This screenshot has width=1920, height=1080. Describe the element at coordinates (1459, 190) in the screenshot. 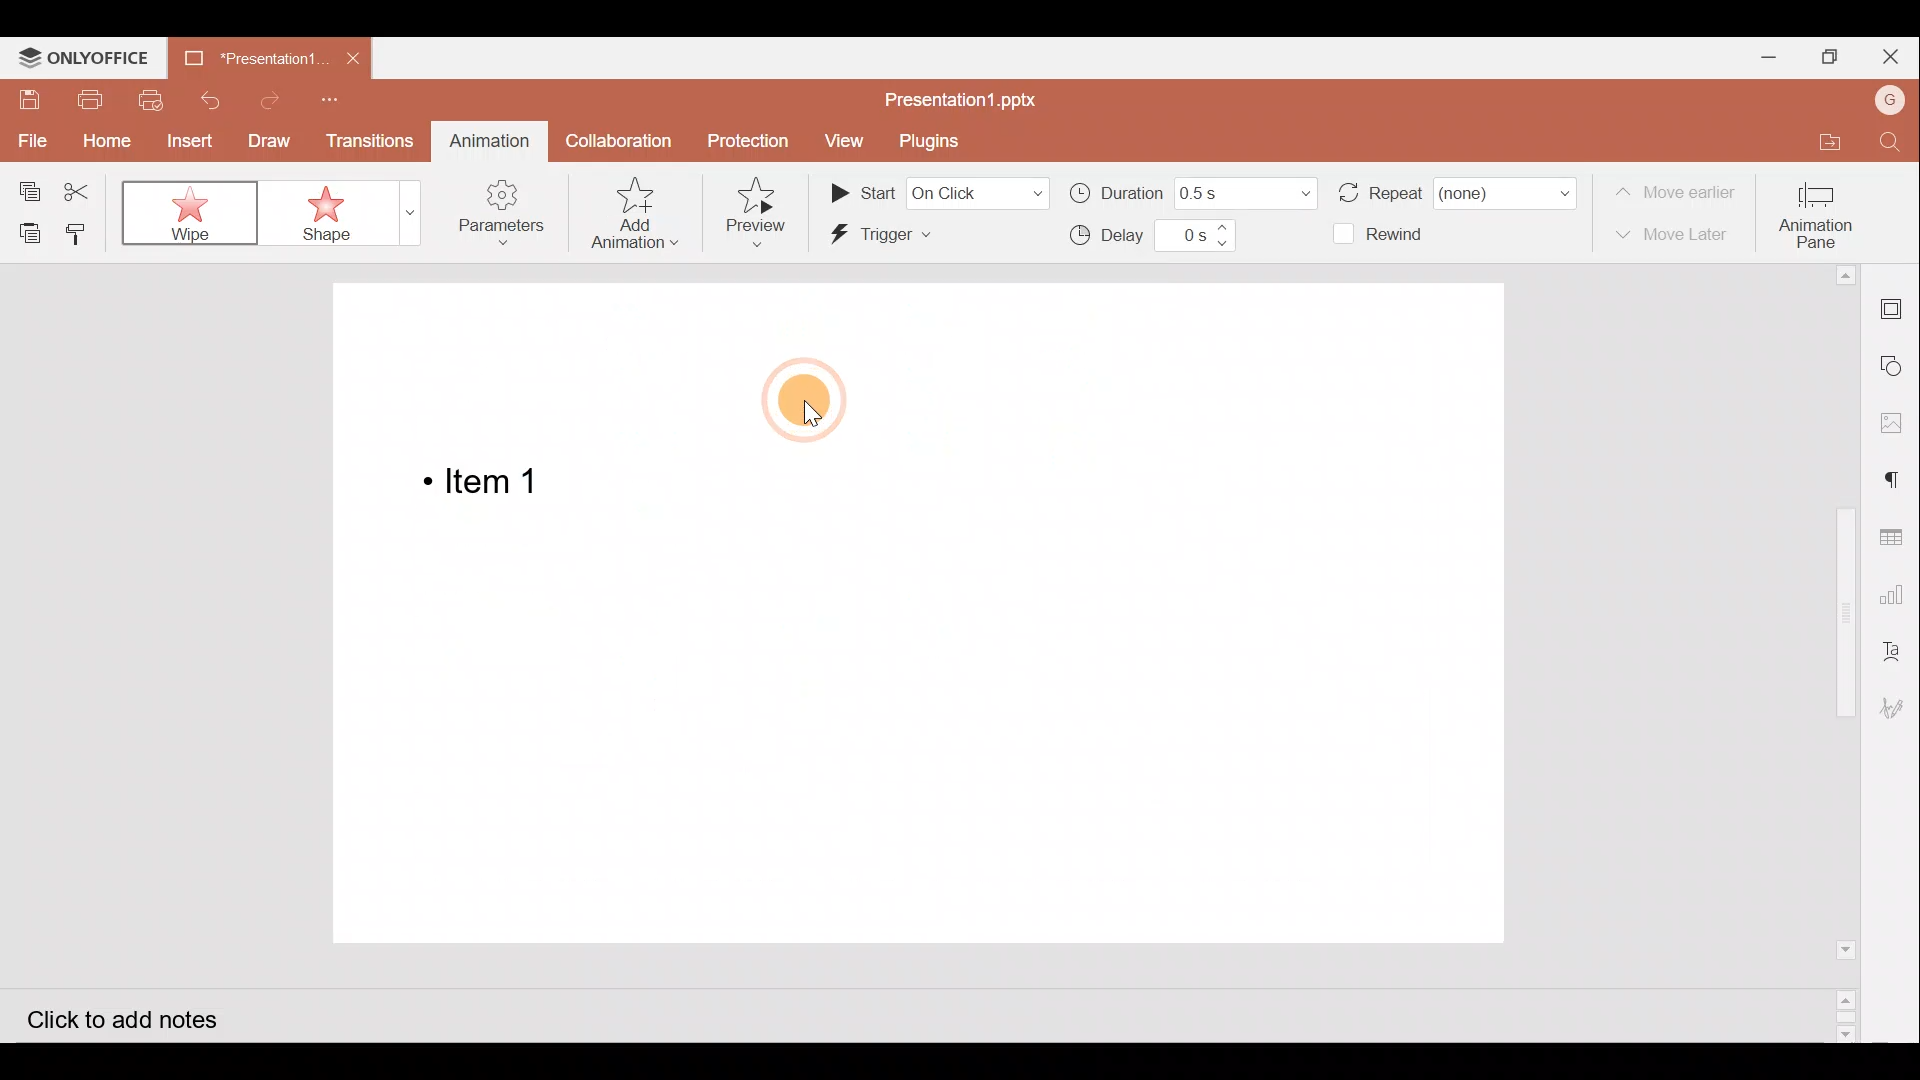

I see `Repeat` at that location.